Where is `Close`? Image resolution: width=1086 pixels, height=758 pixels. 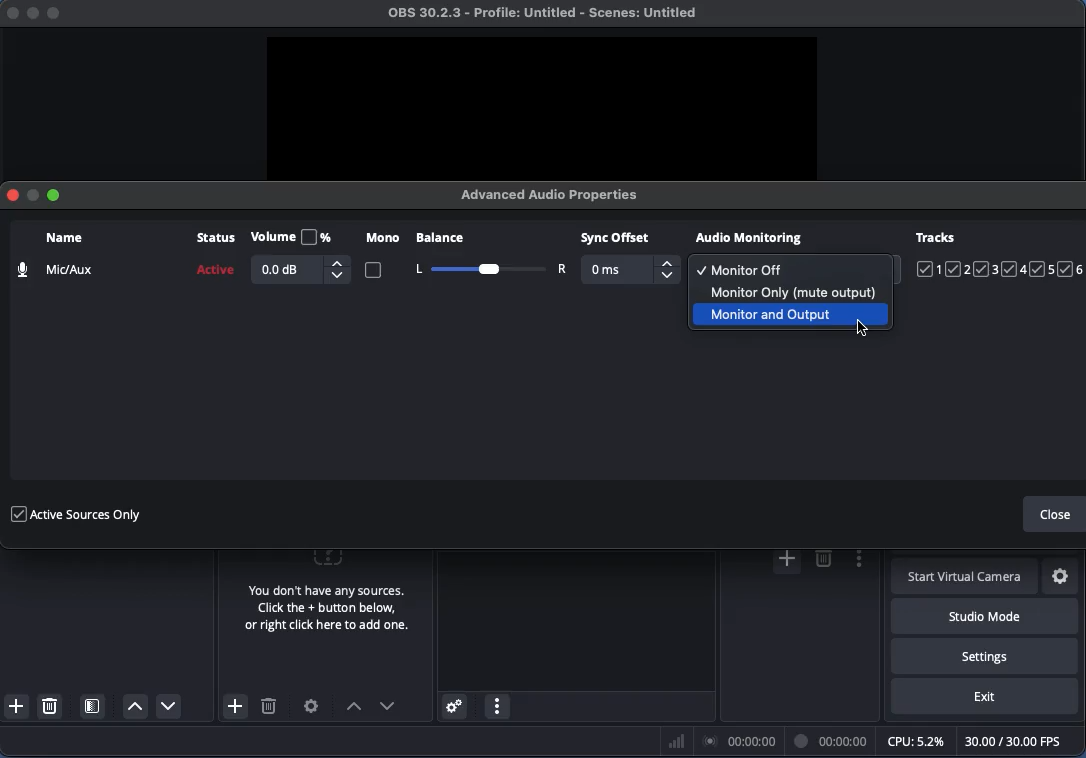 Close is located at coordinates (1055, 516).